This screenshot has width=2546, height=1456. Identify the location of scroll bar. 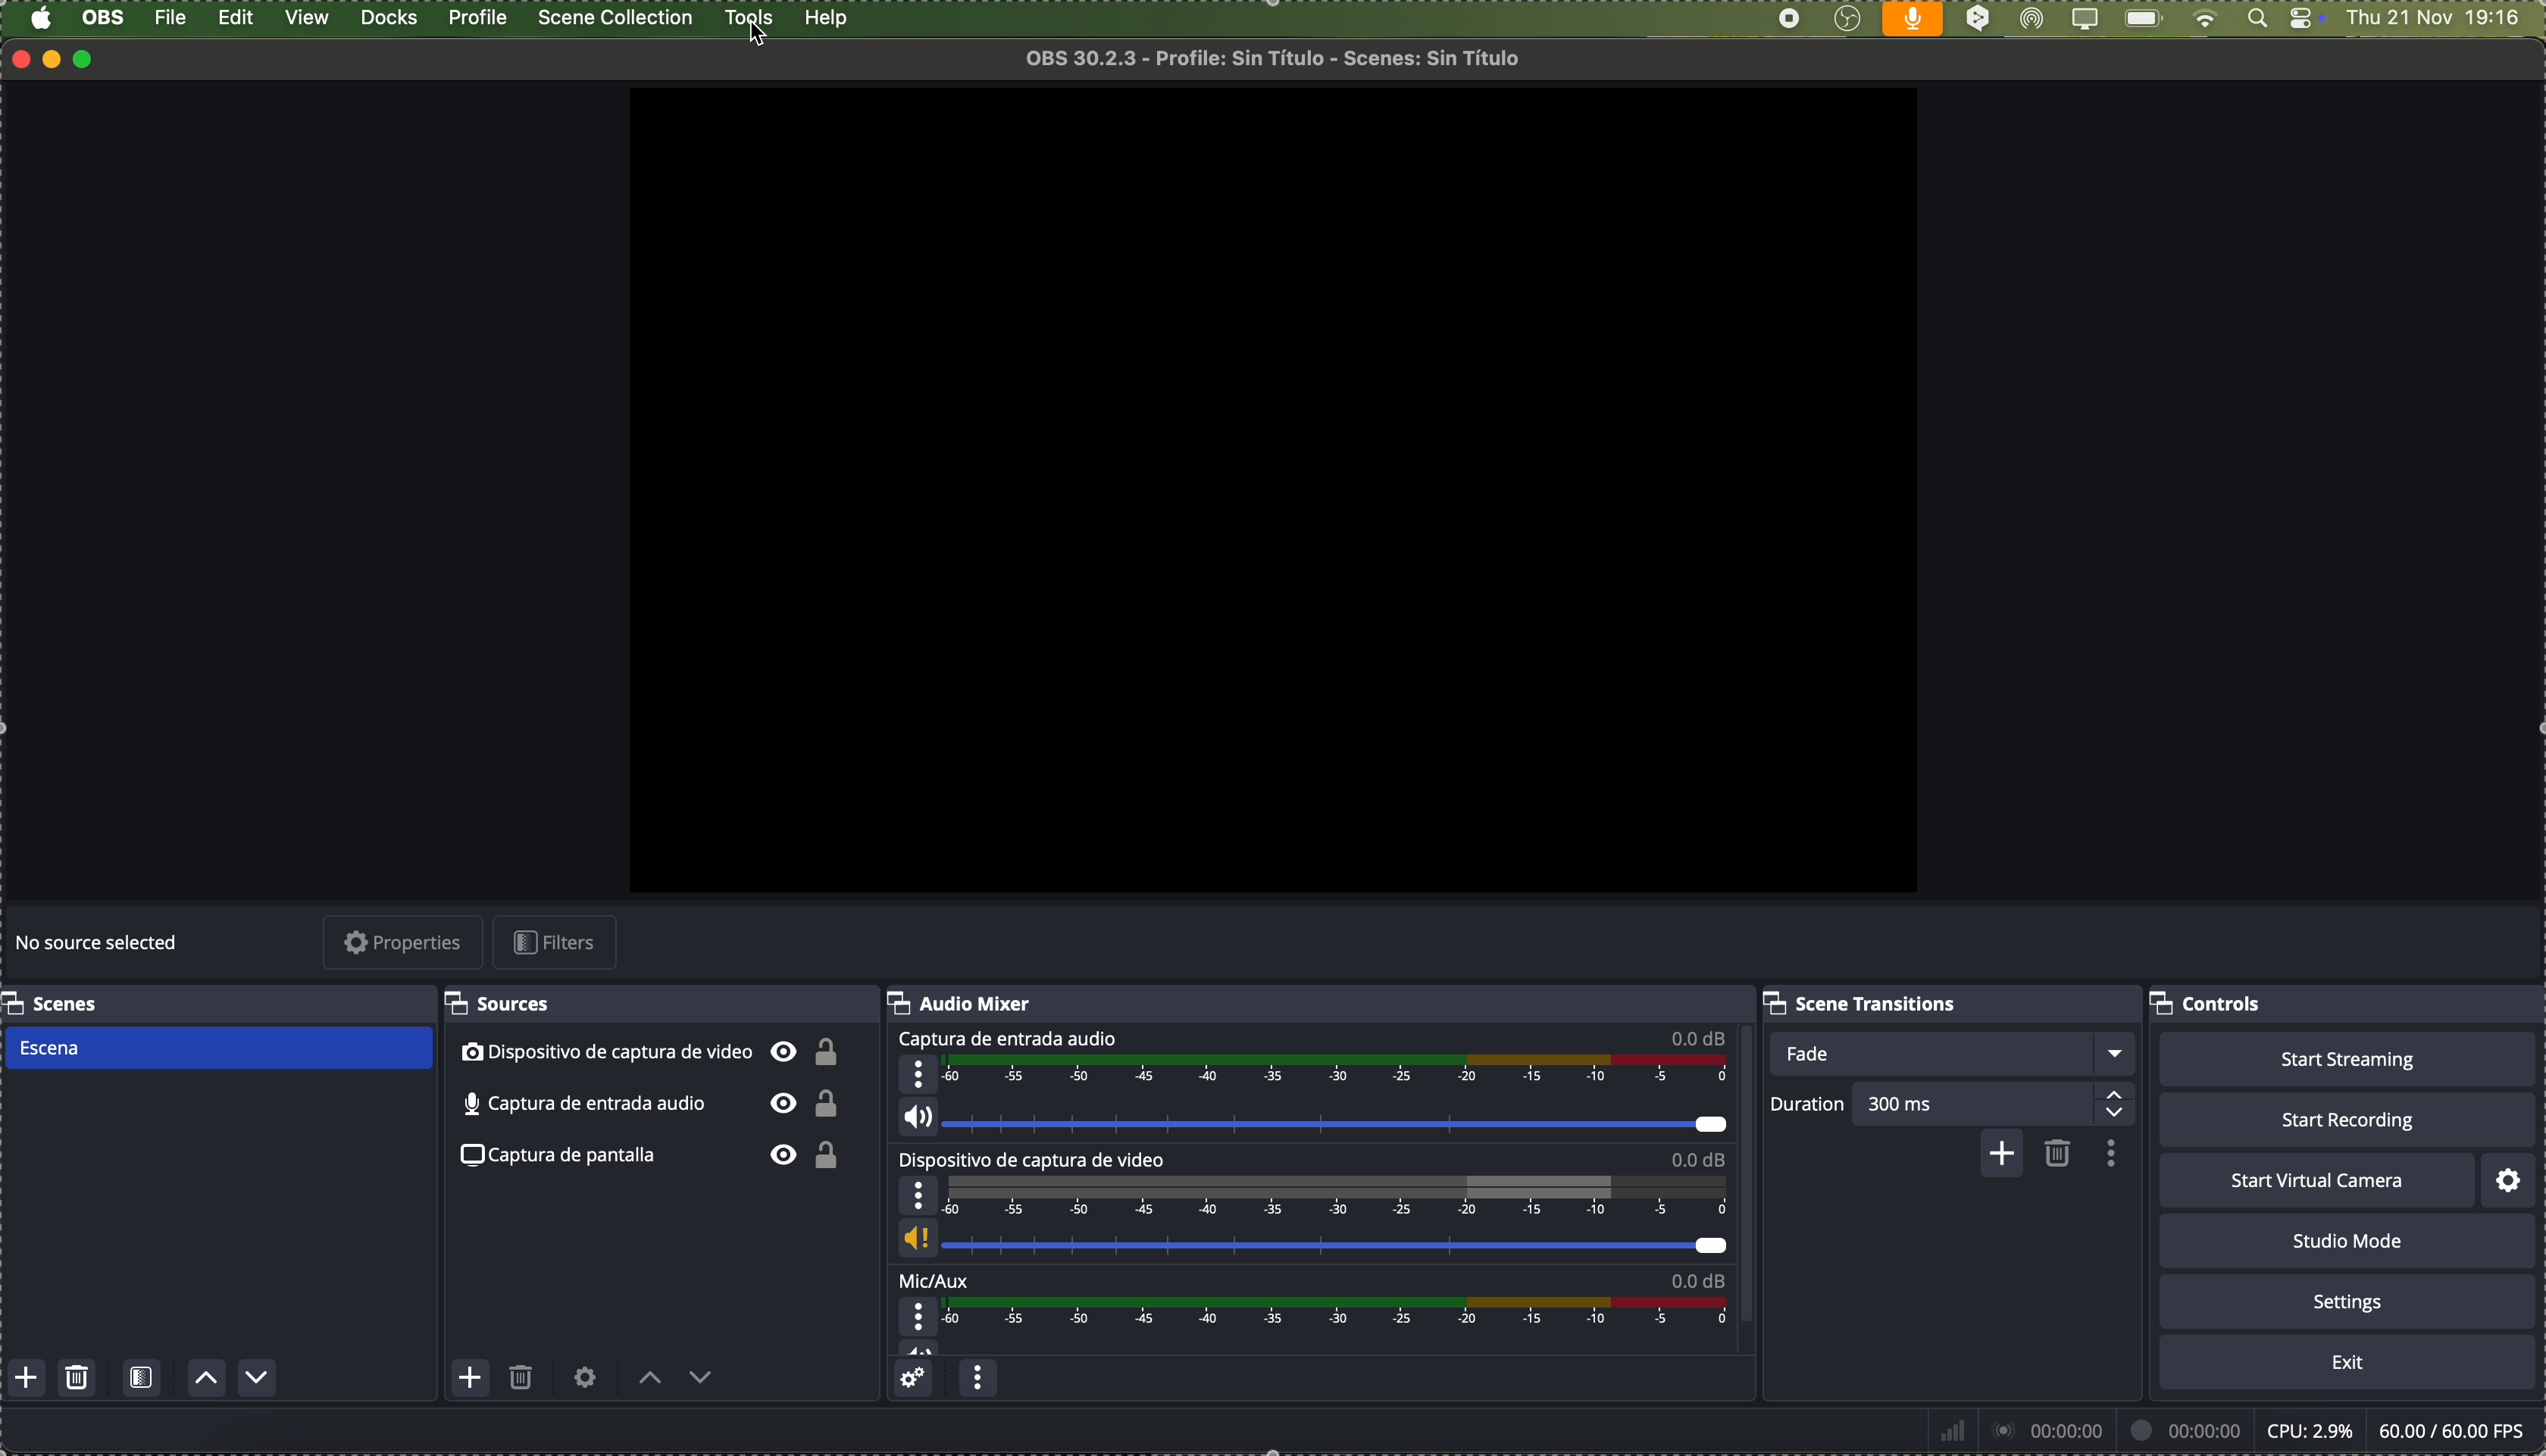
(1755, 1180).